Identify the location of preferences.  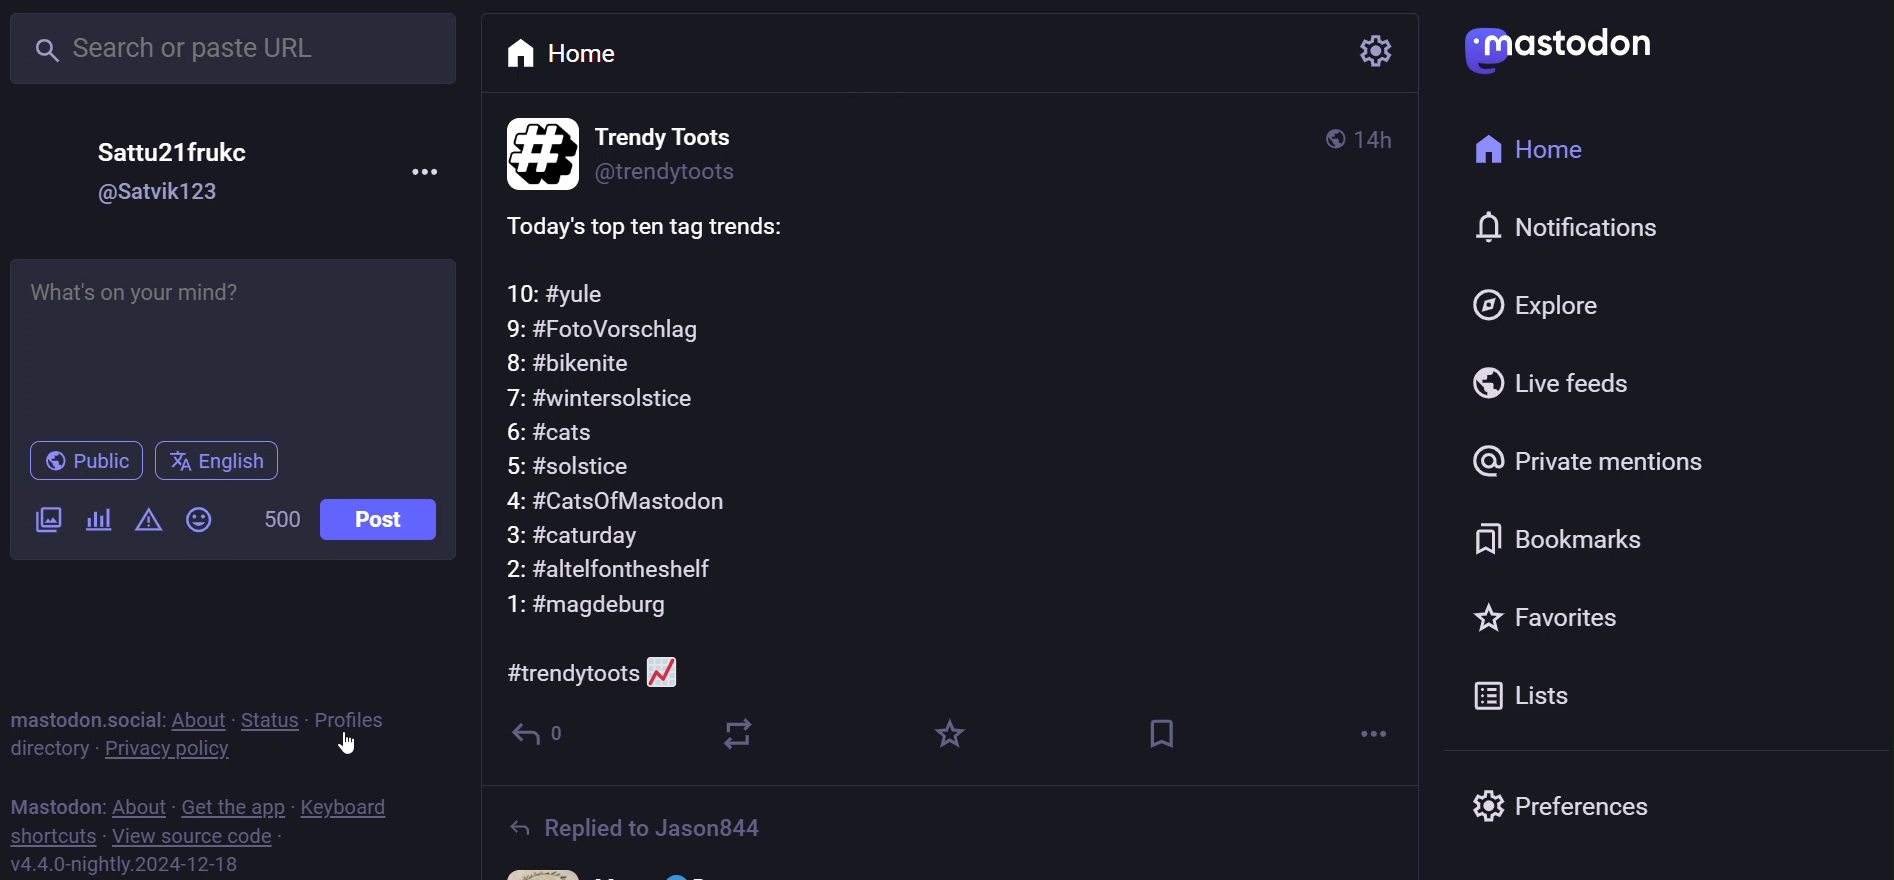
(1574, 802).